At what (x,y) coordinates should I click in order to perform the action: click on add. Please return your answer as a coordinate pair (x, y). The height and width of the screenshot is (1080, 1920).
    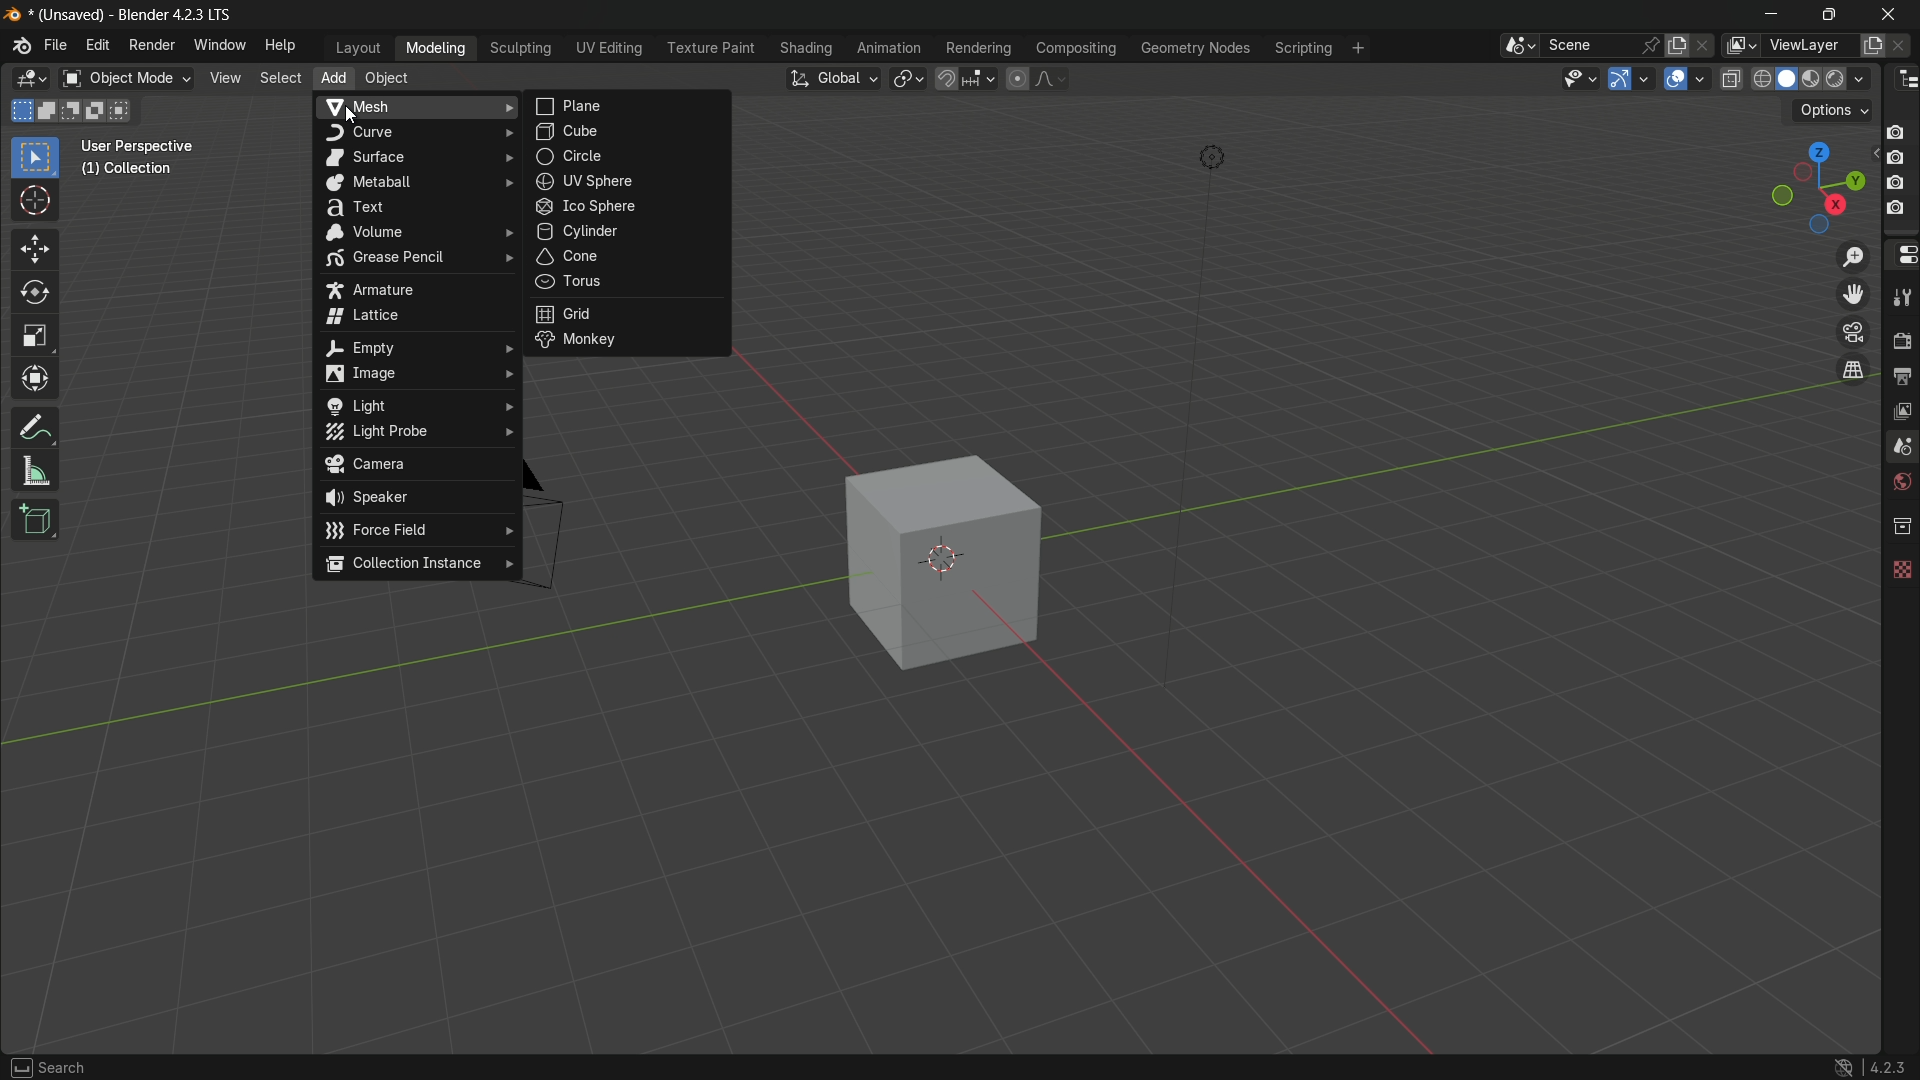
    Looking at the image, I should click on (333, 78).